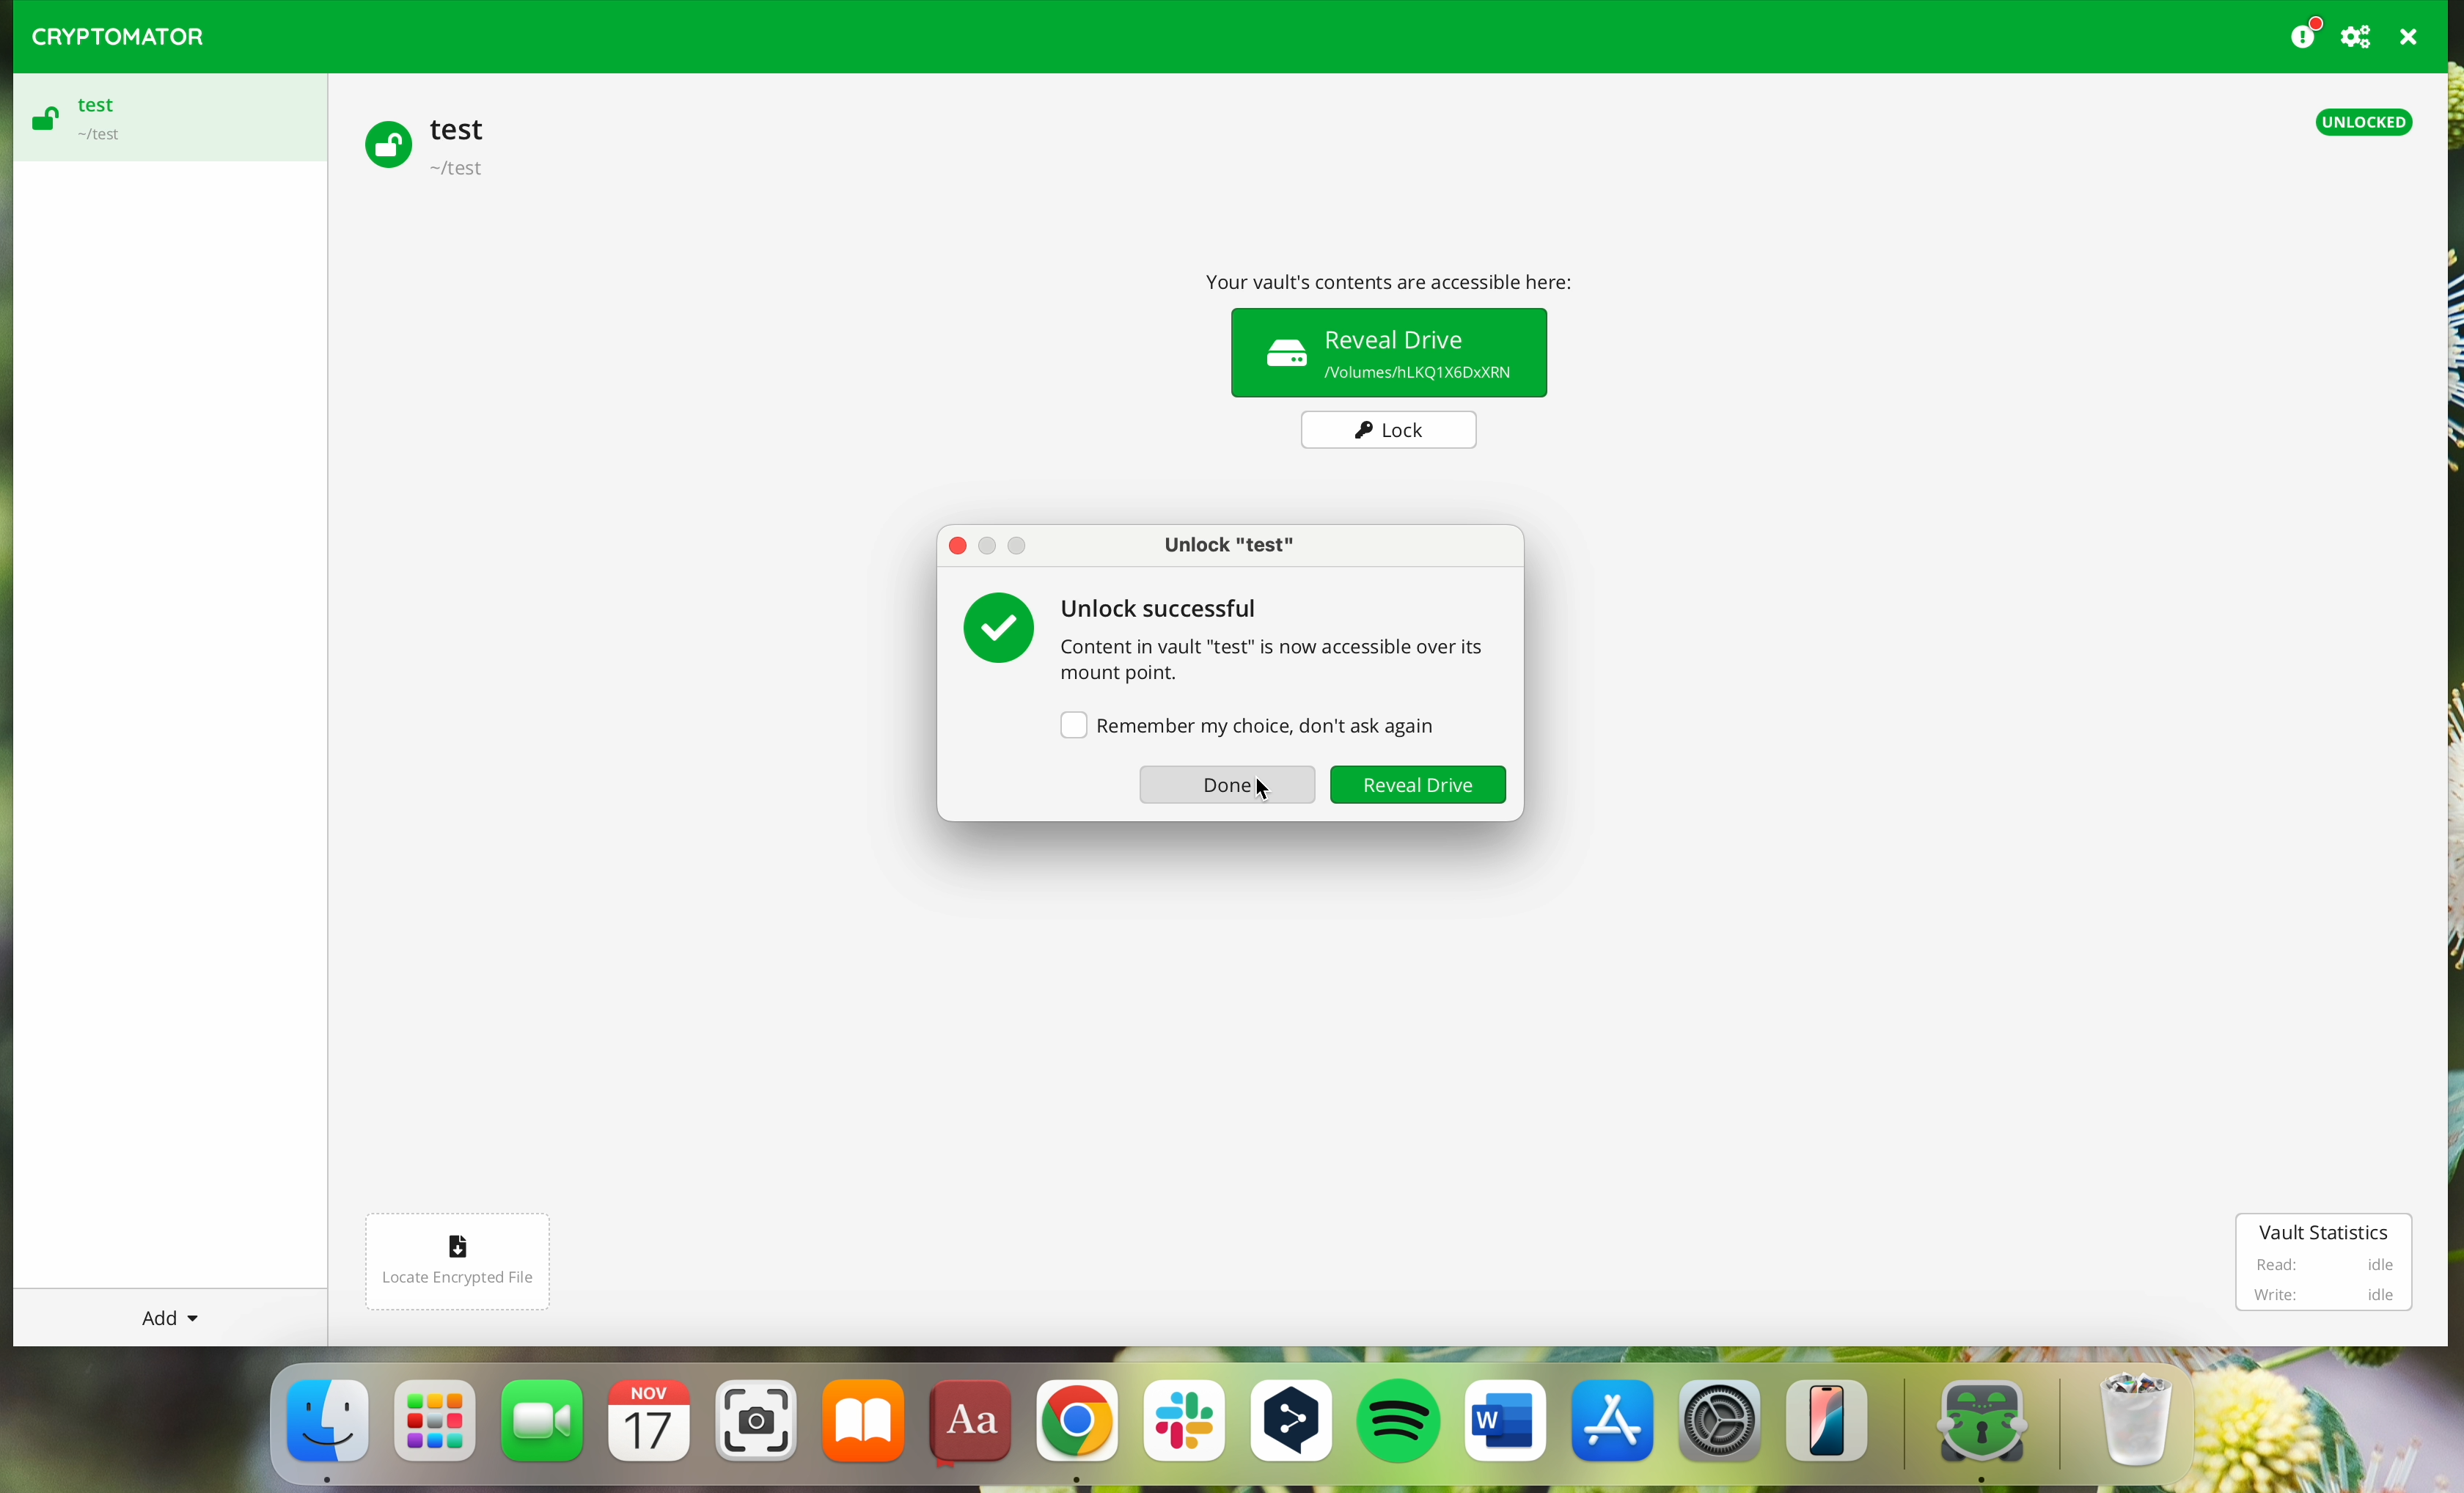 This screenshot has height=1493, width=2464. Describe the element at coordinates (1281, 662) in the screenshot. I see `password` at that location.